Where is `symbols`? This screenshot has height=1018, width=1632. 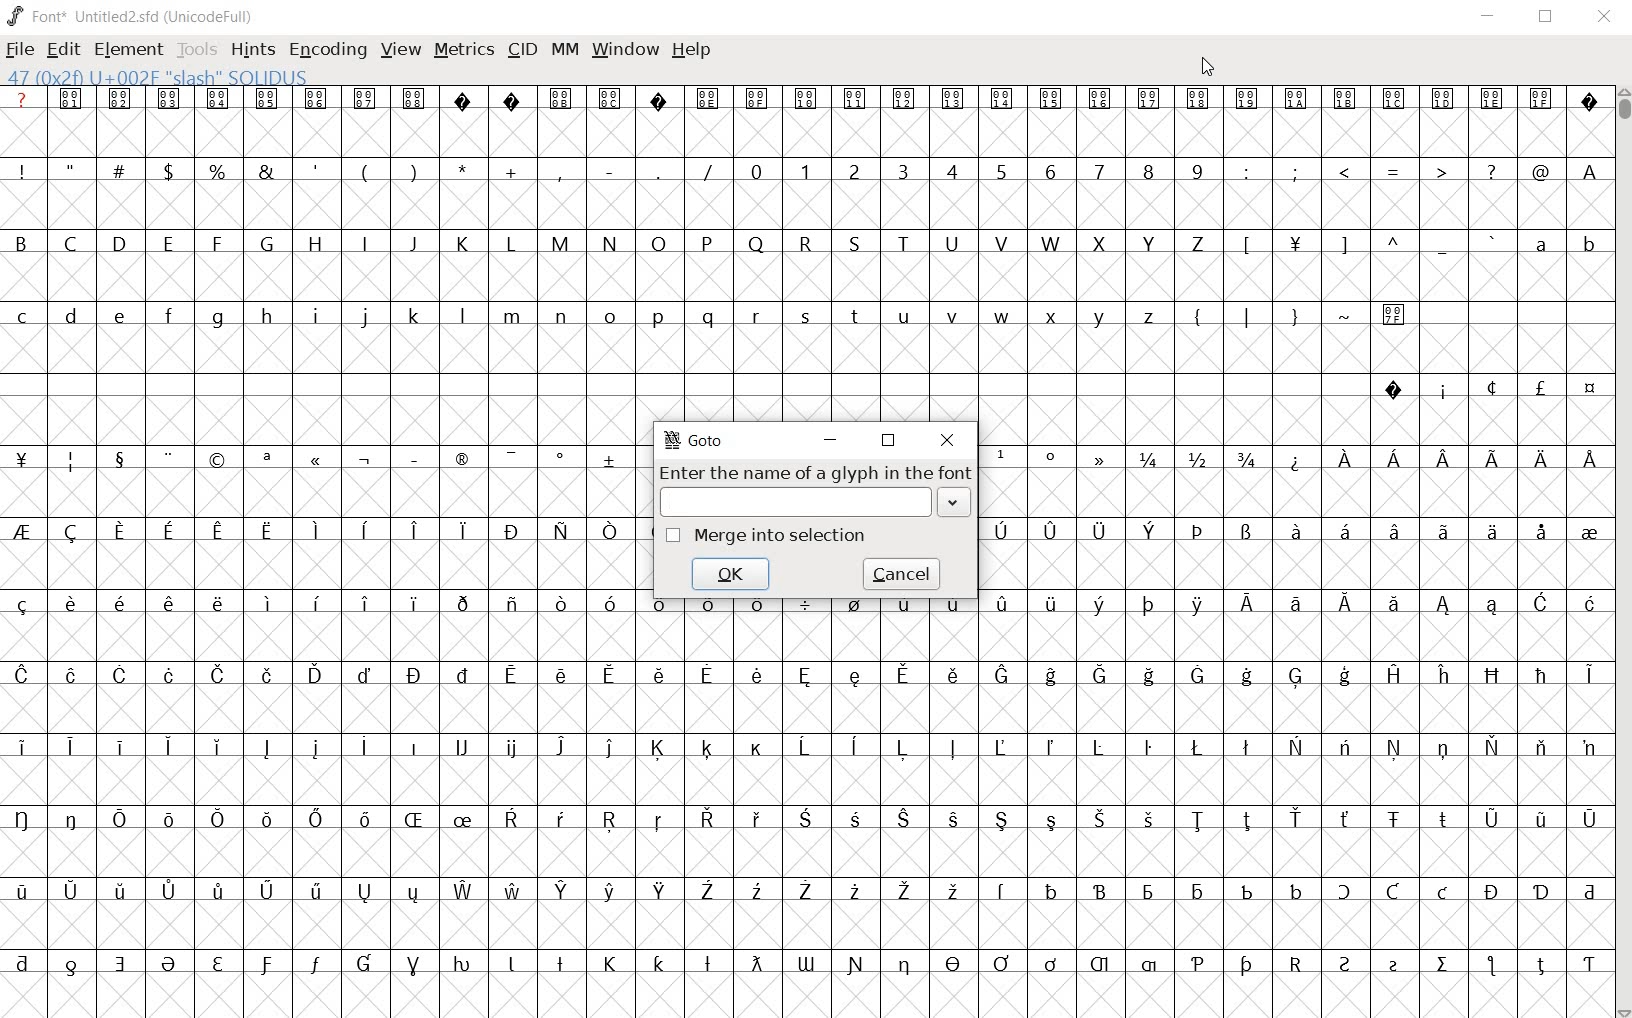
symbols is located at coordinates (1056, 457).